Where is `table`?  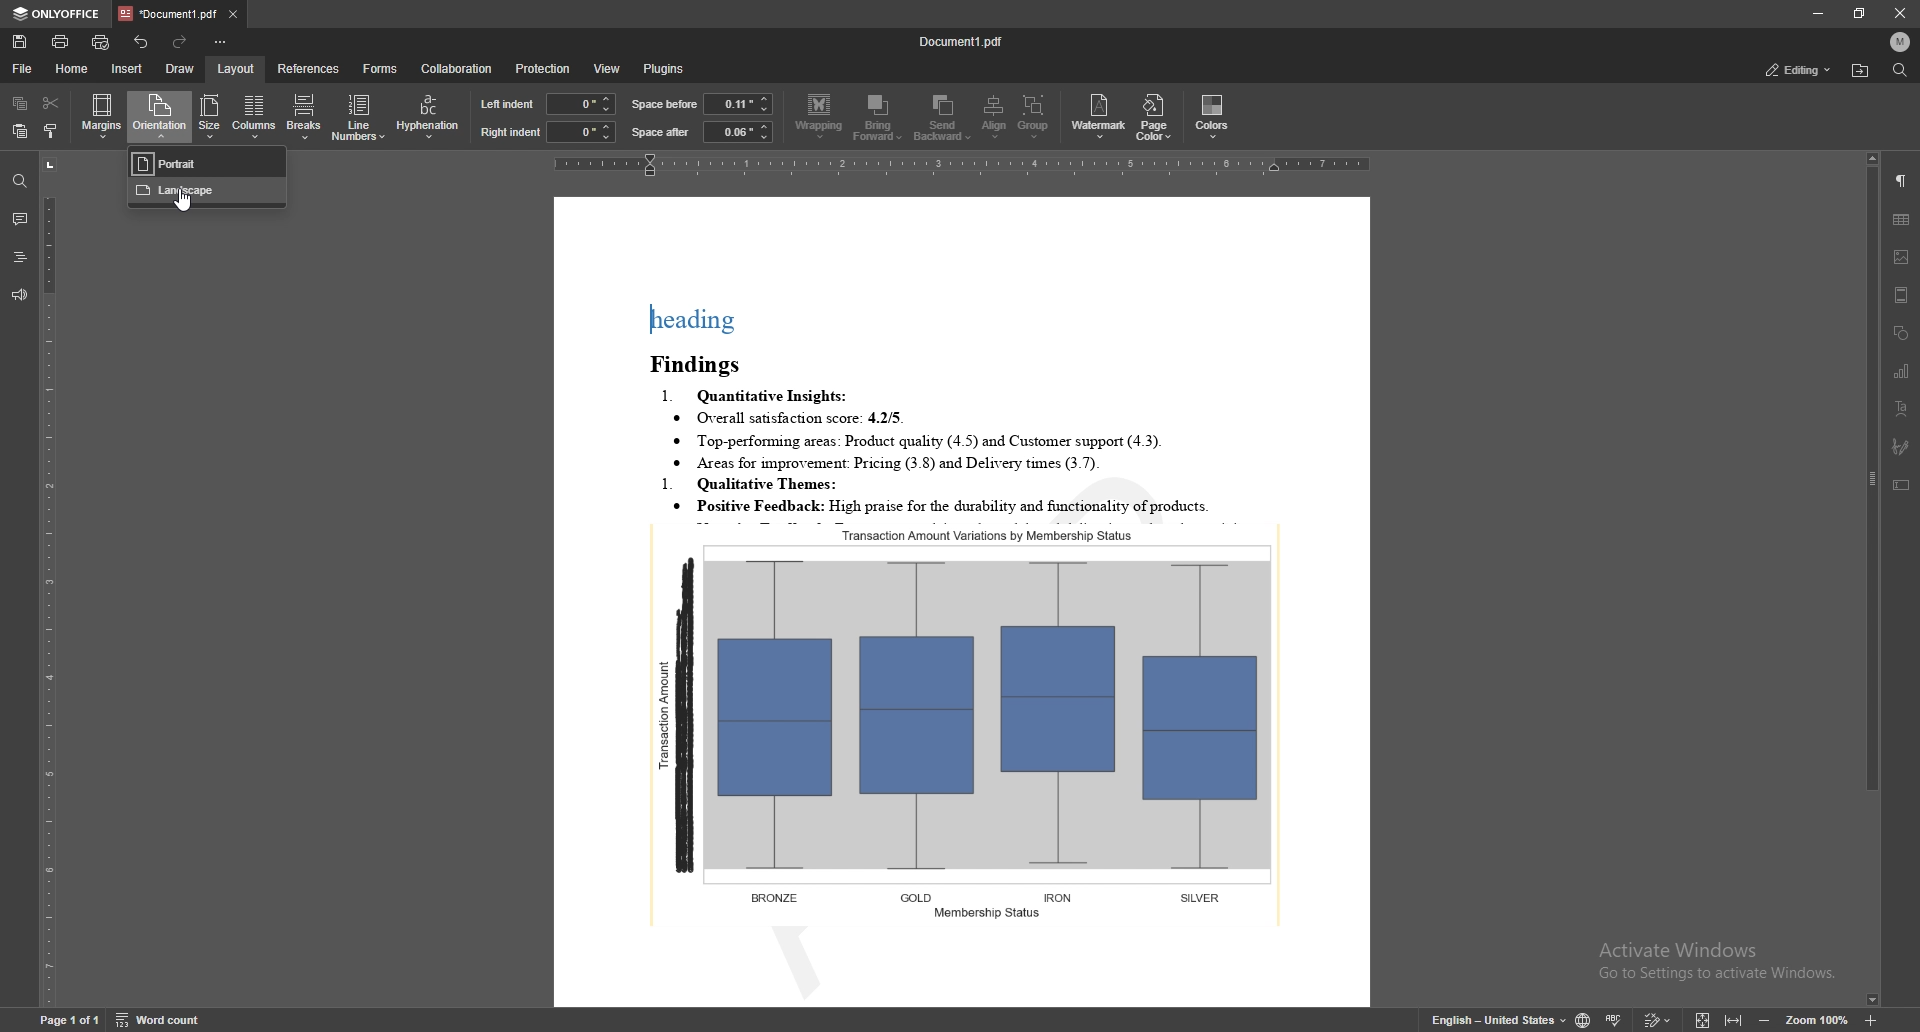
table is located at coordinates (1902, 220).